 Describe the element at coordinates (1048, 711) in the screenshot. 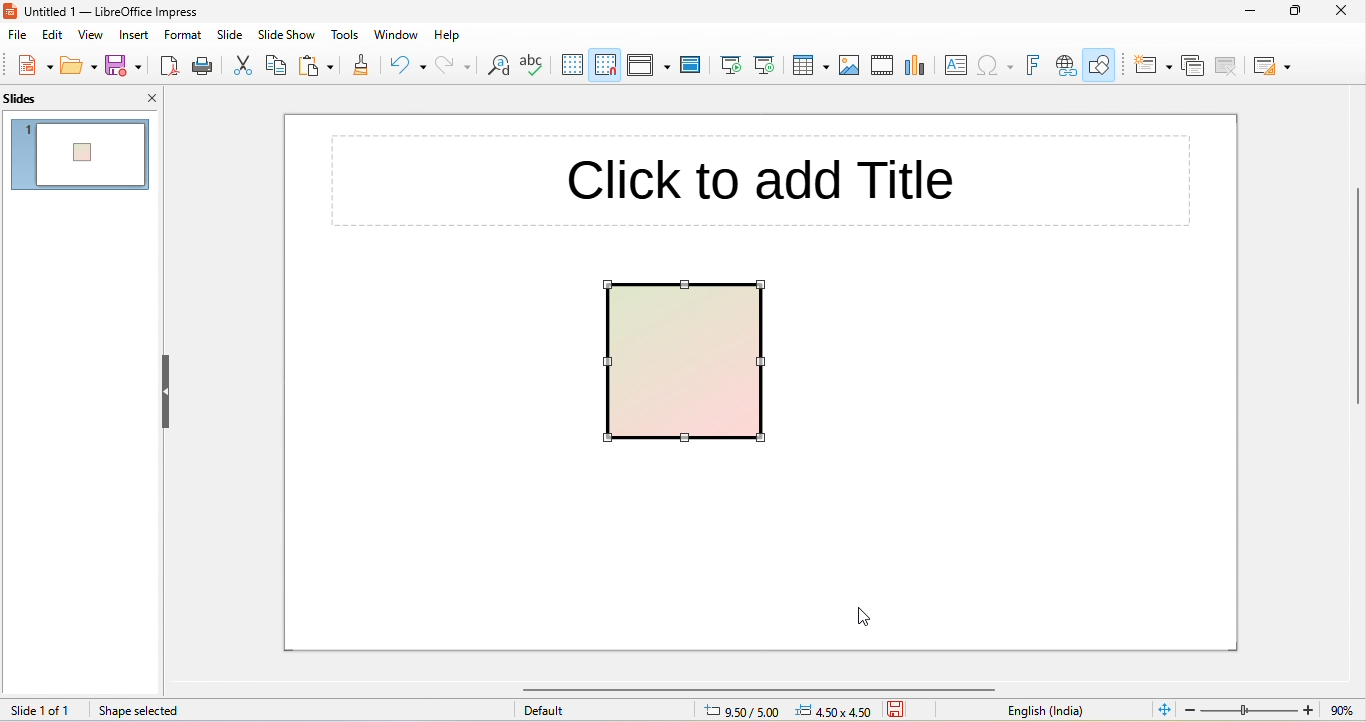

I see `english` at that location.